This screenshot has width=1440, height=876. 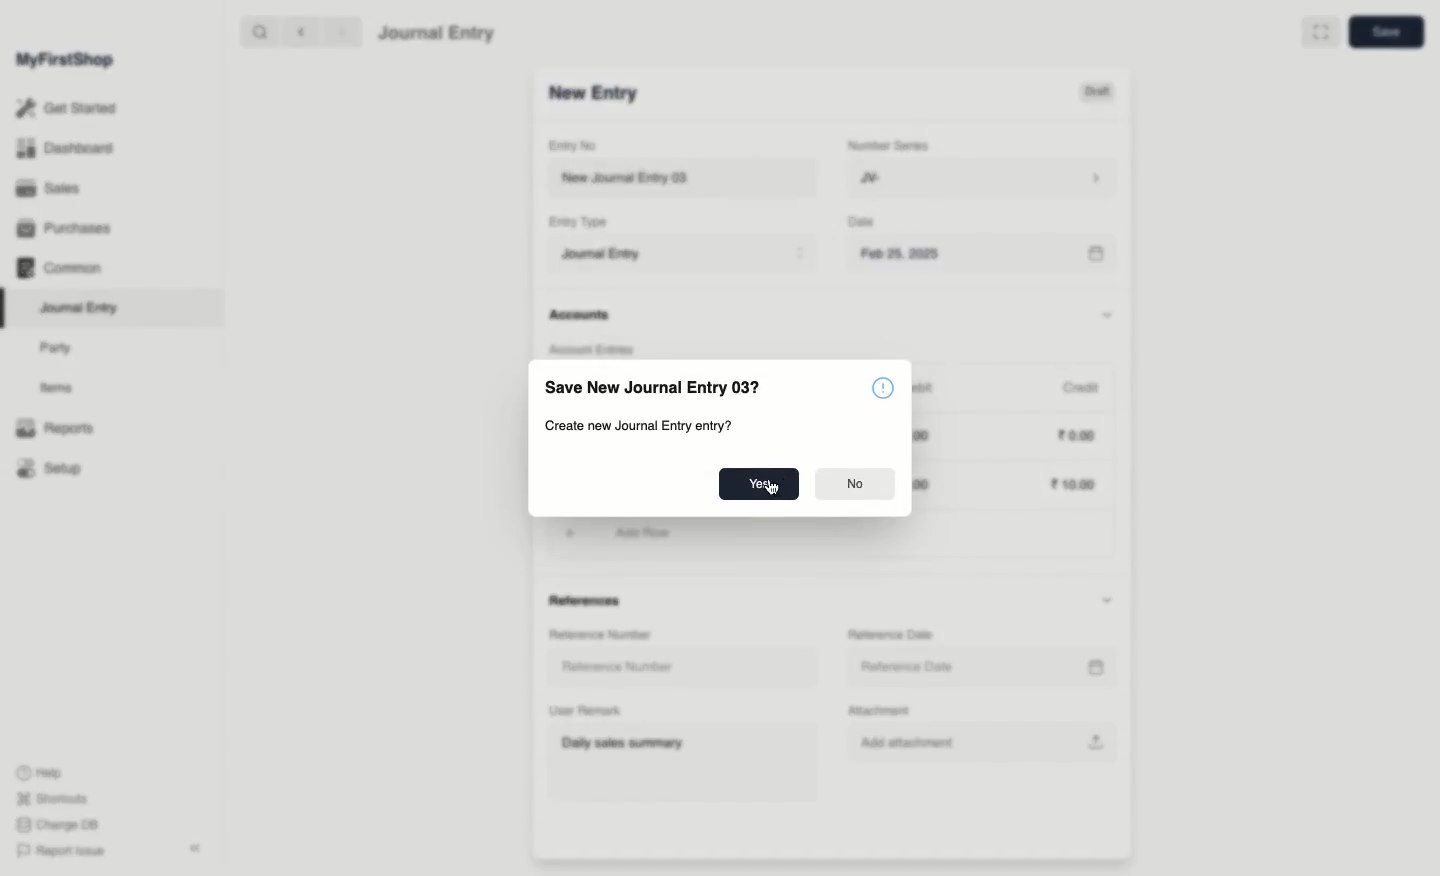 I want to click on Party, so click(x=57, y=347).